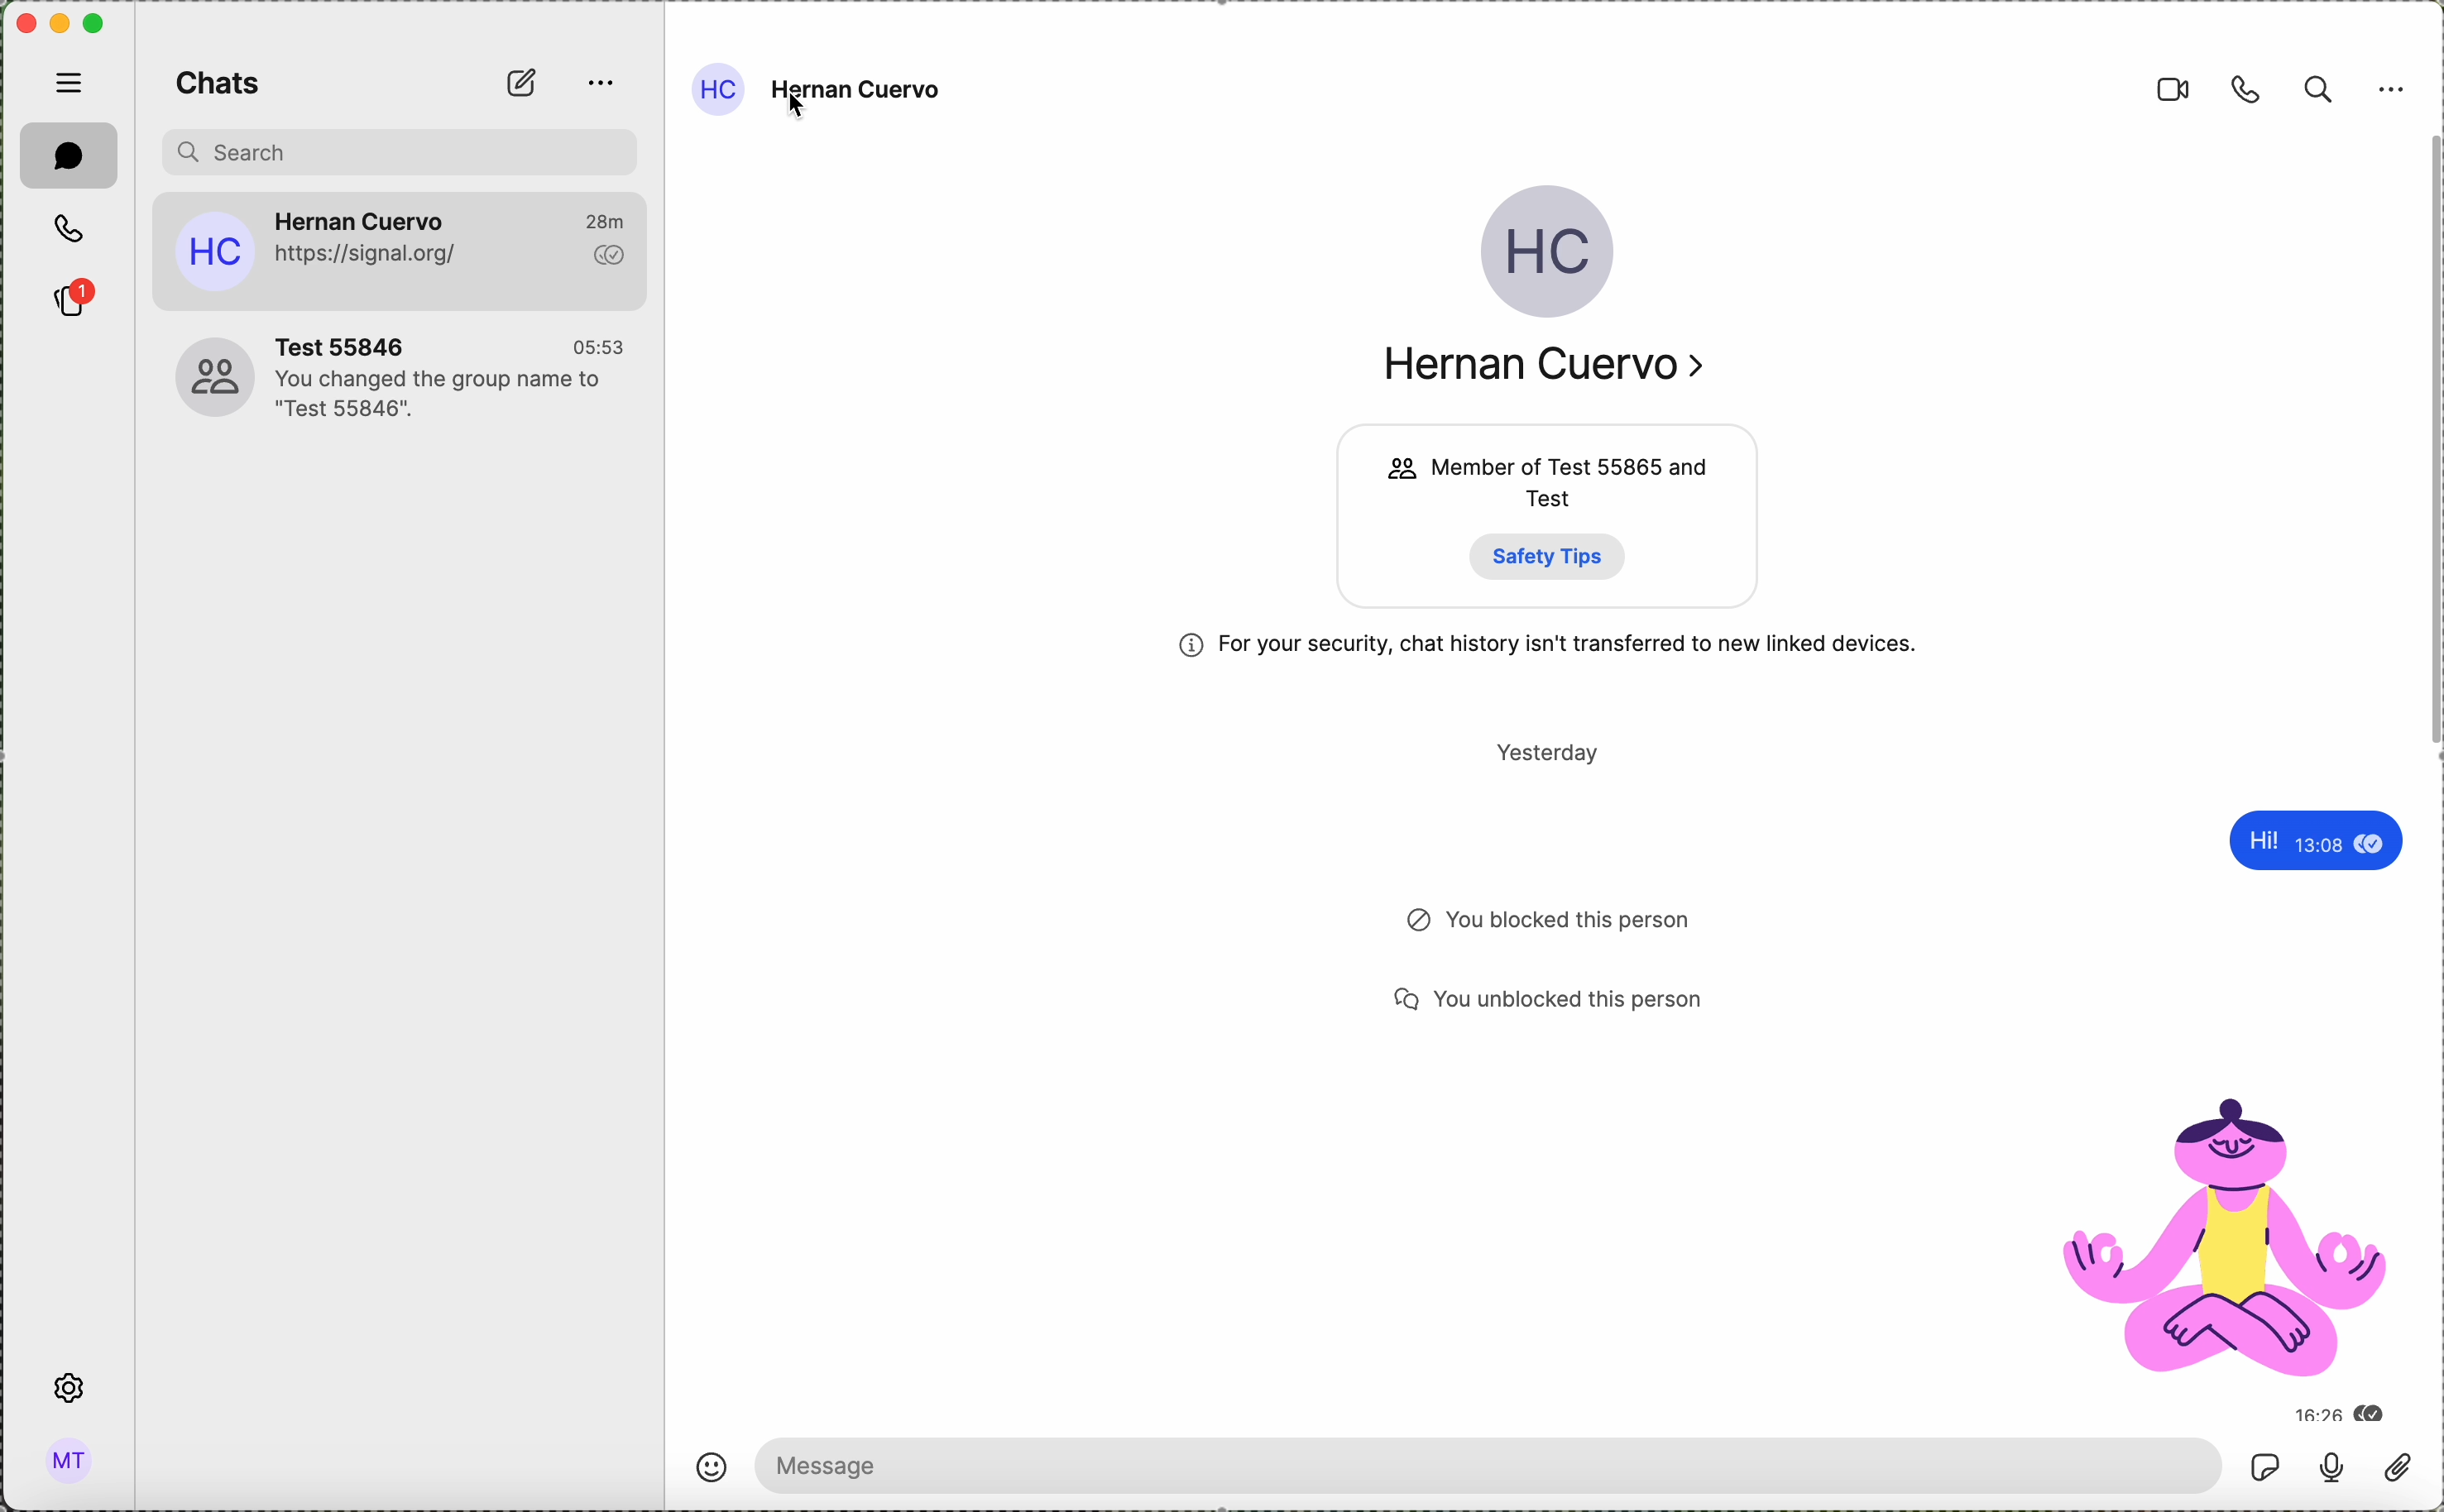 This screenshot has width=2444, height=1512. What do you see at coordinates (444, 396) in the screenshot?
I see `YOu changed the group hame to
"Test 55846".` at bounding box center [444, 396].